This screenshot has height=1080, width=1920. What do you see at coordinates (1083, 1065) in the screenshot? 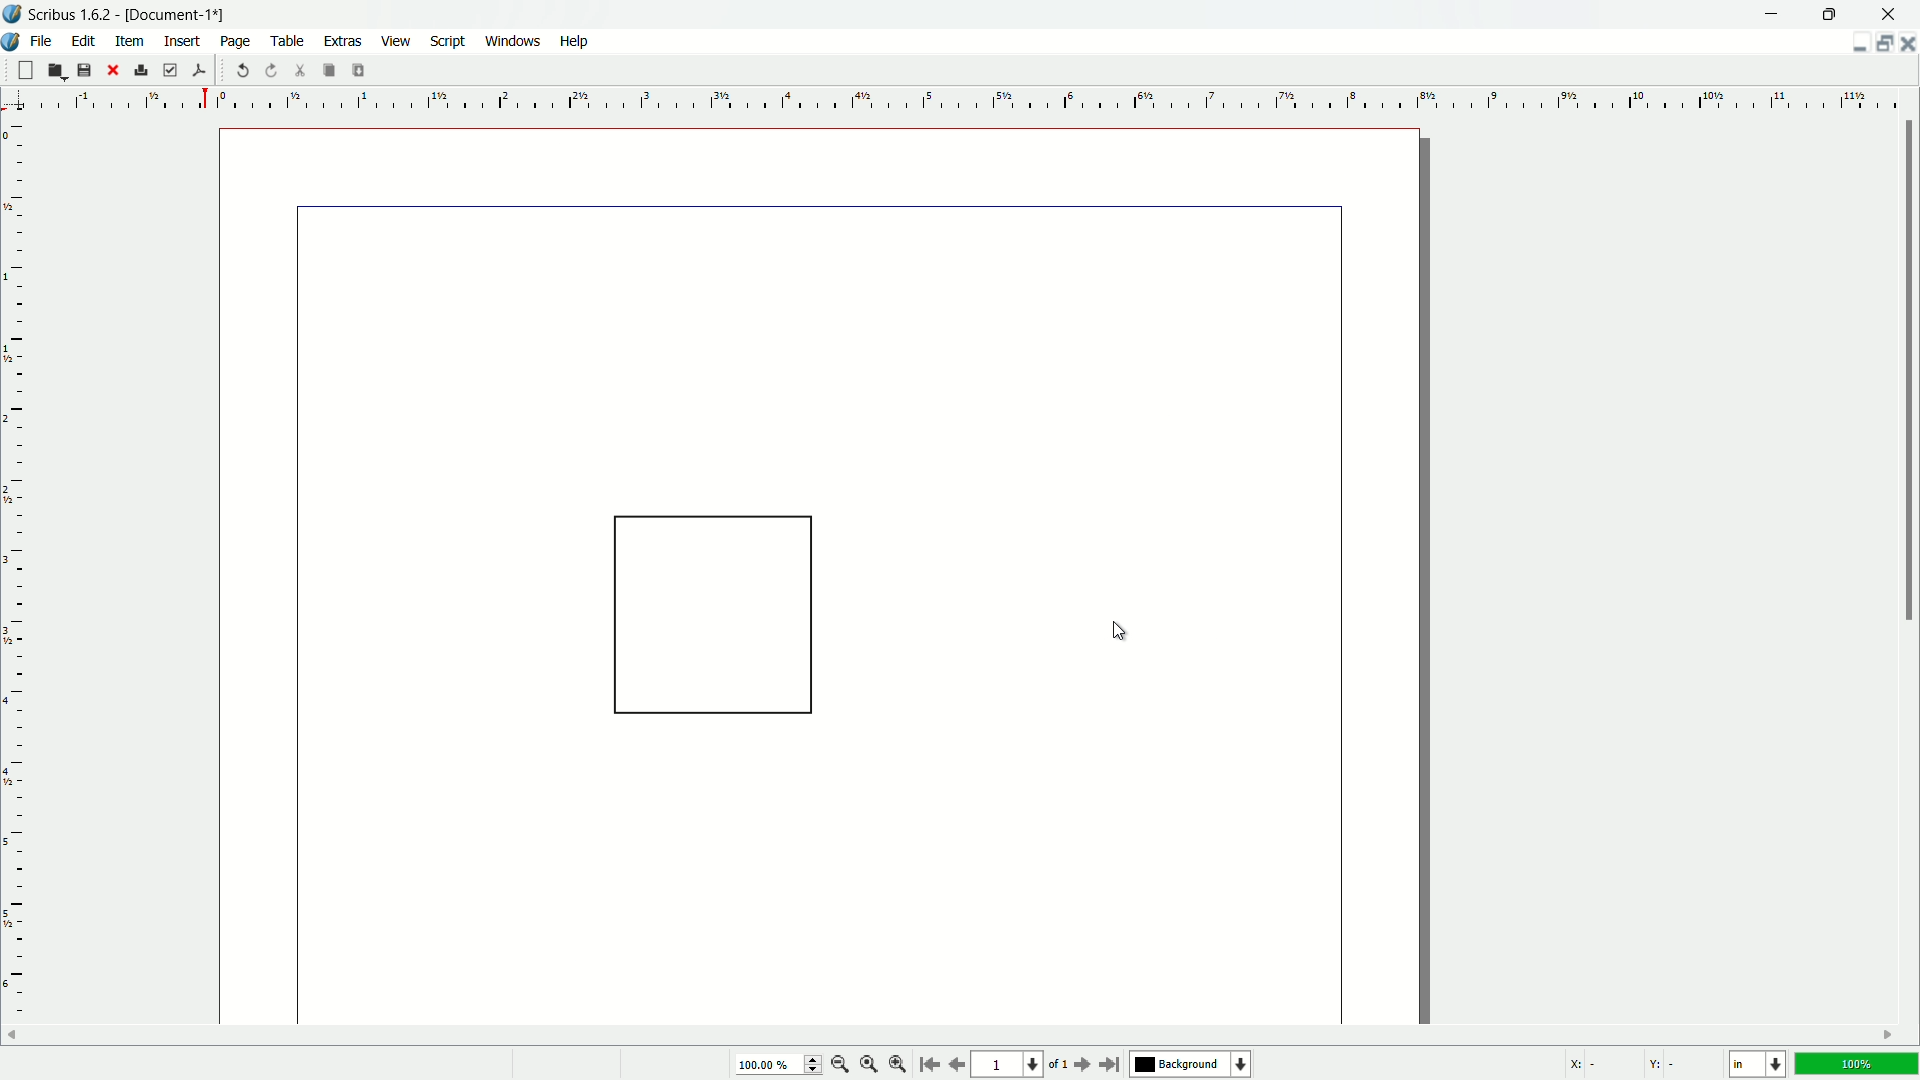
I see `go to next page` at bounding box center [1083, 1065].